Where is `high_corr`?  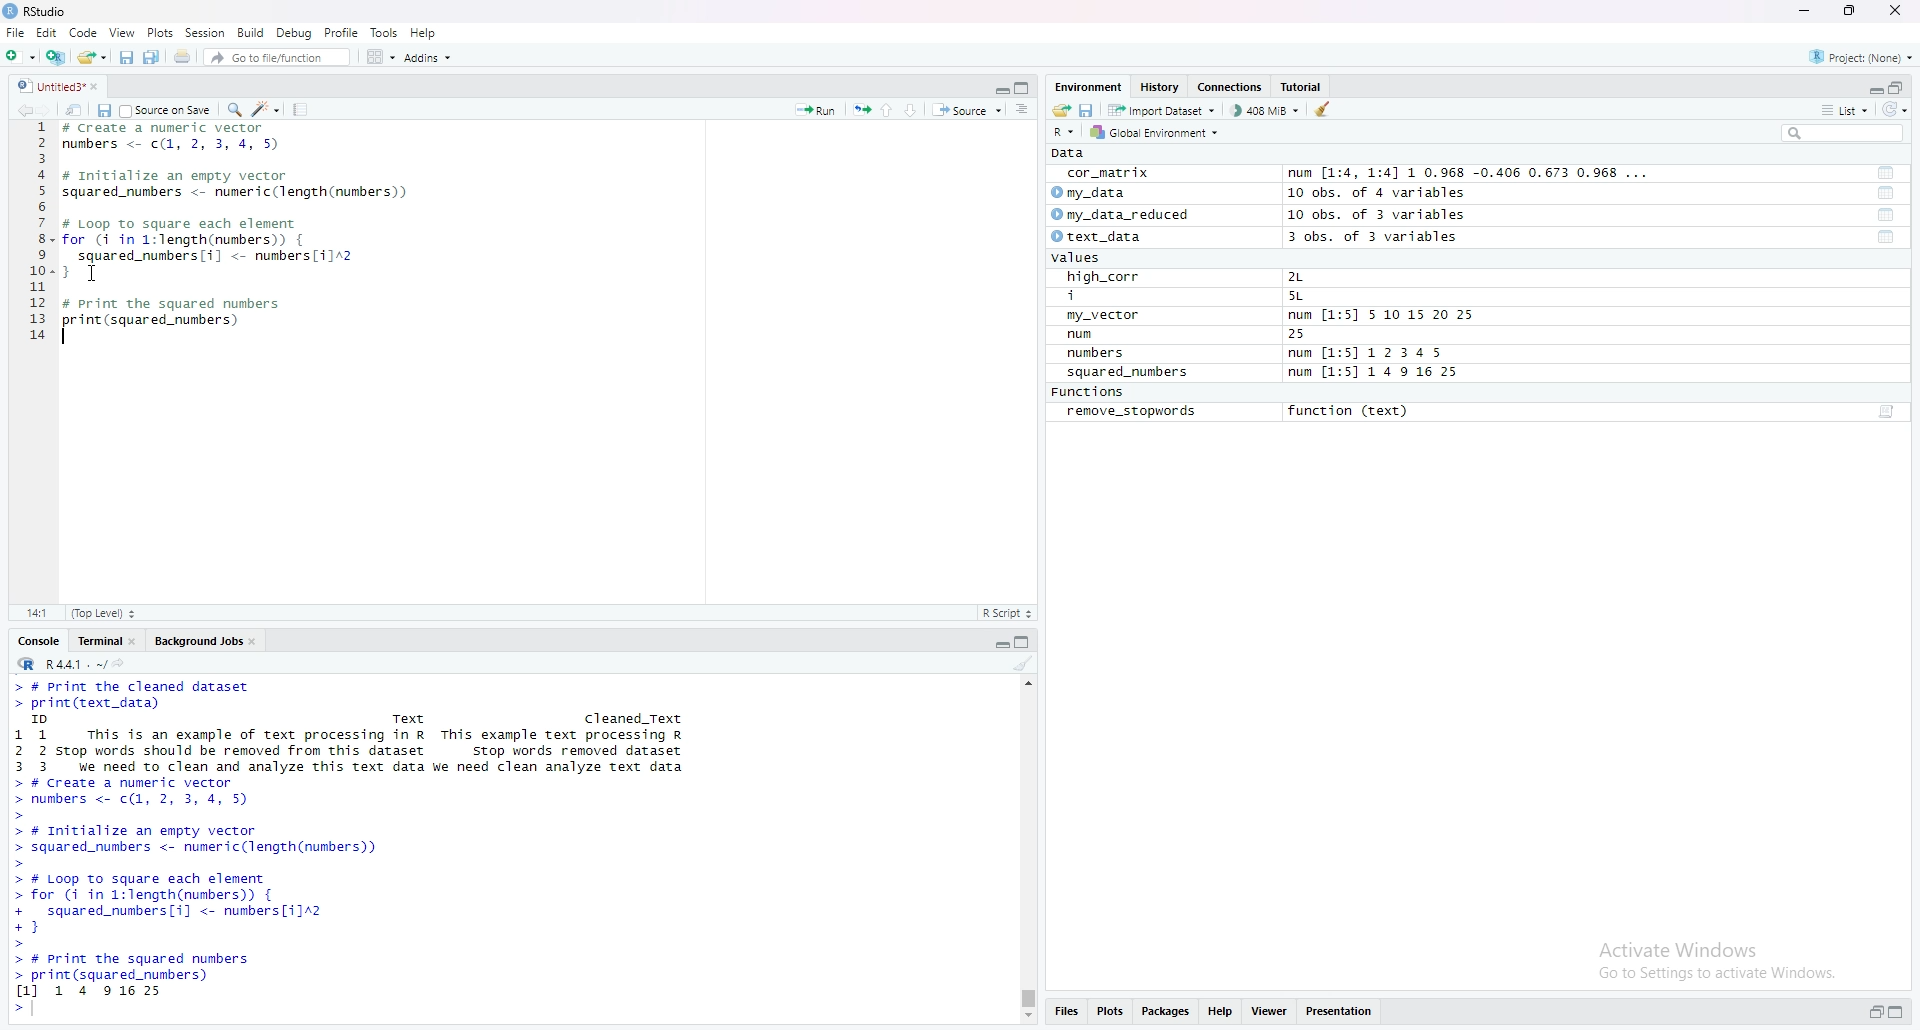 high_corr is located at coordinates (1105, 277).